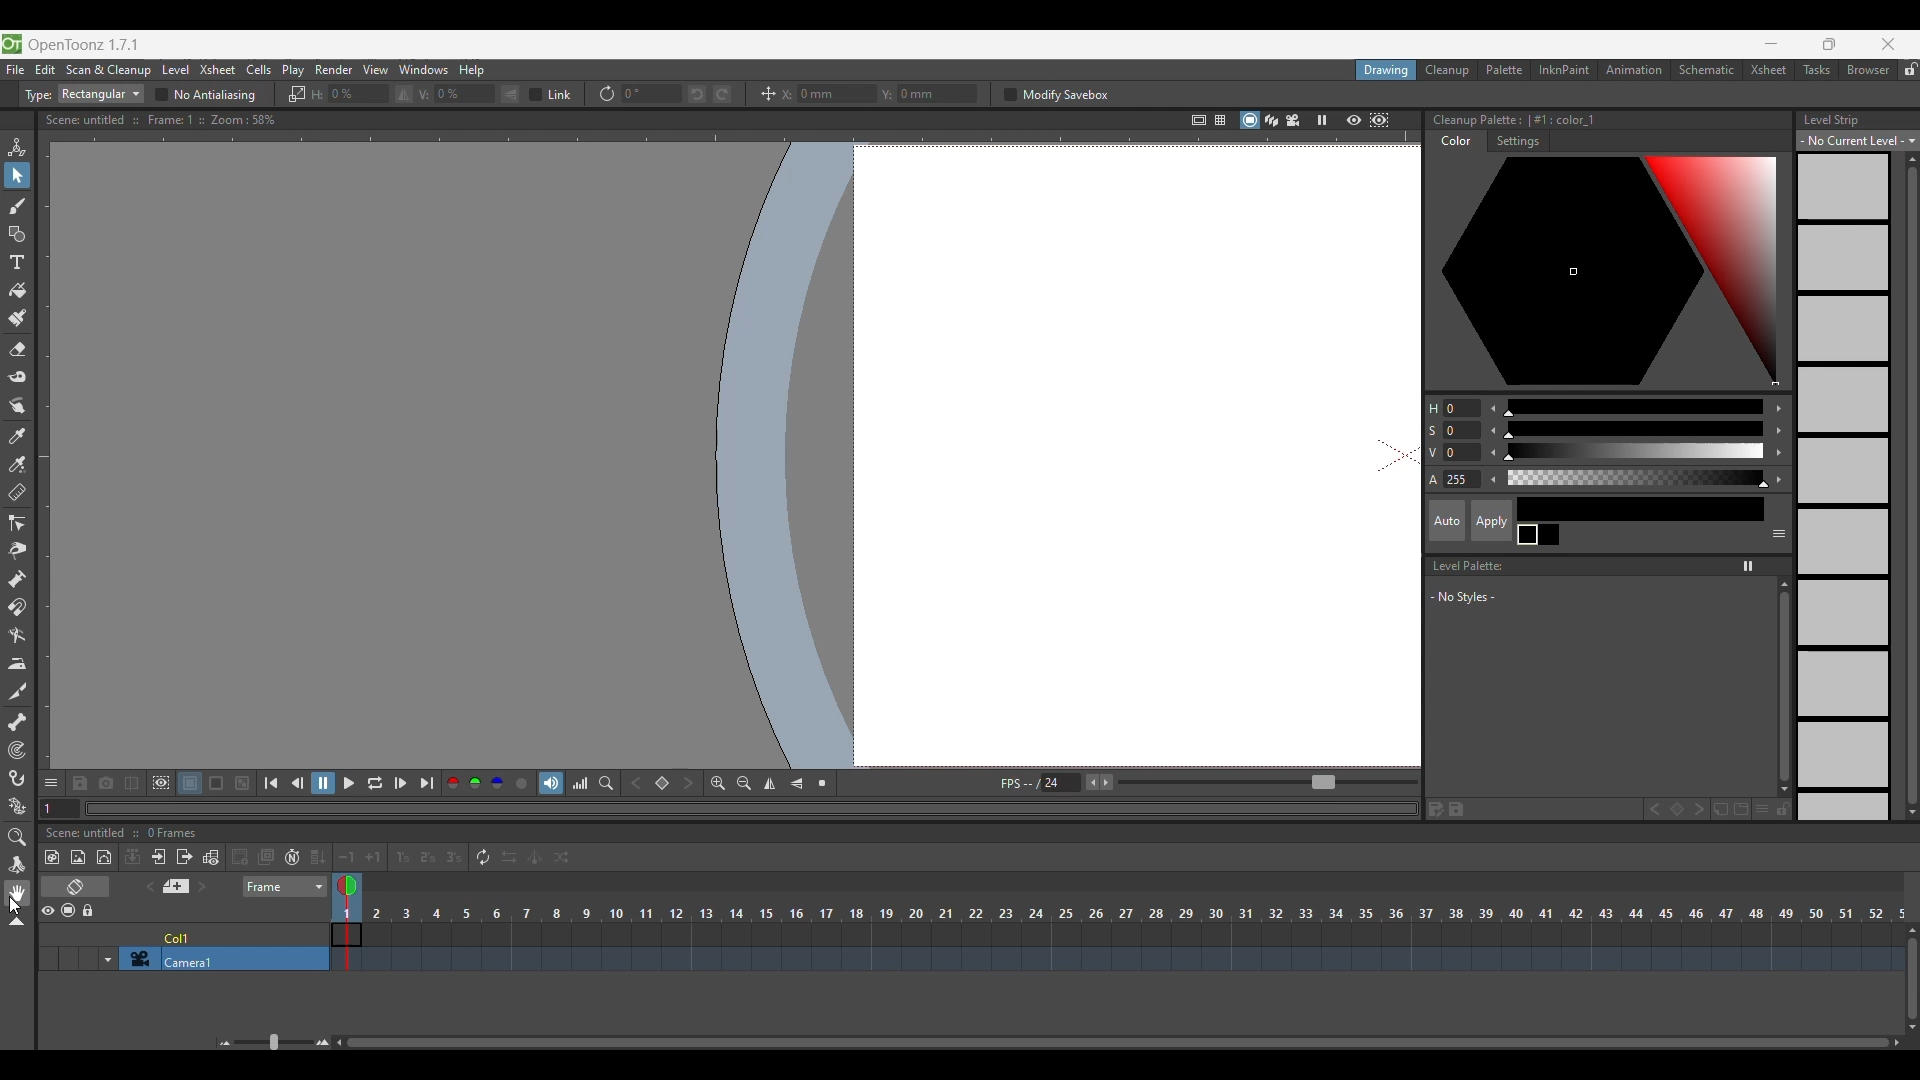  I want to click on Snapshot, so click(106, 783).